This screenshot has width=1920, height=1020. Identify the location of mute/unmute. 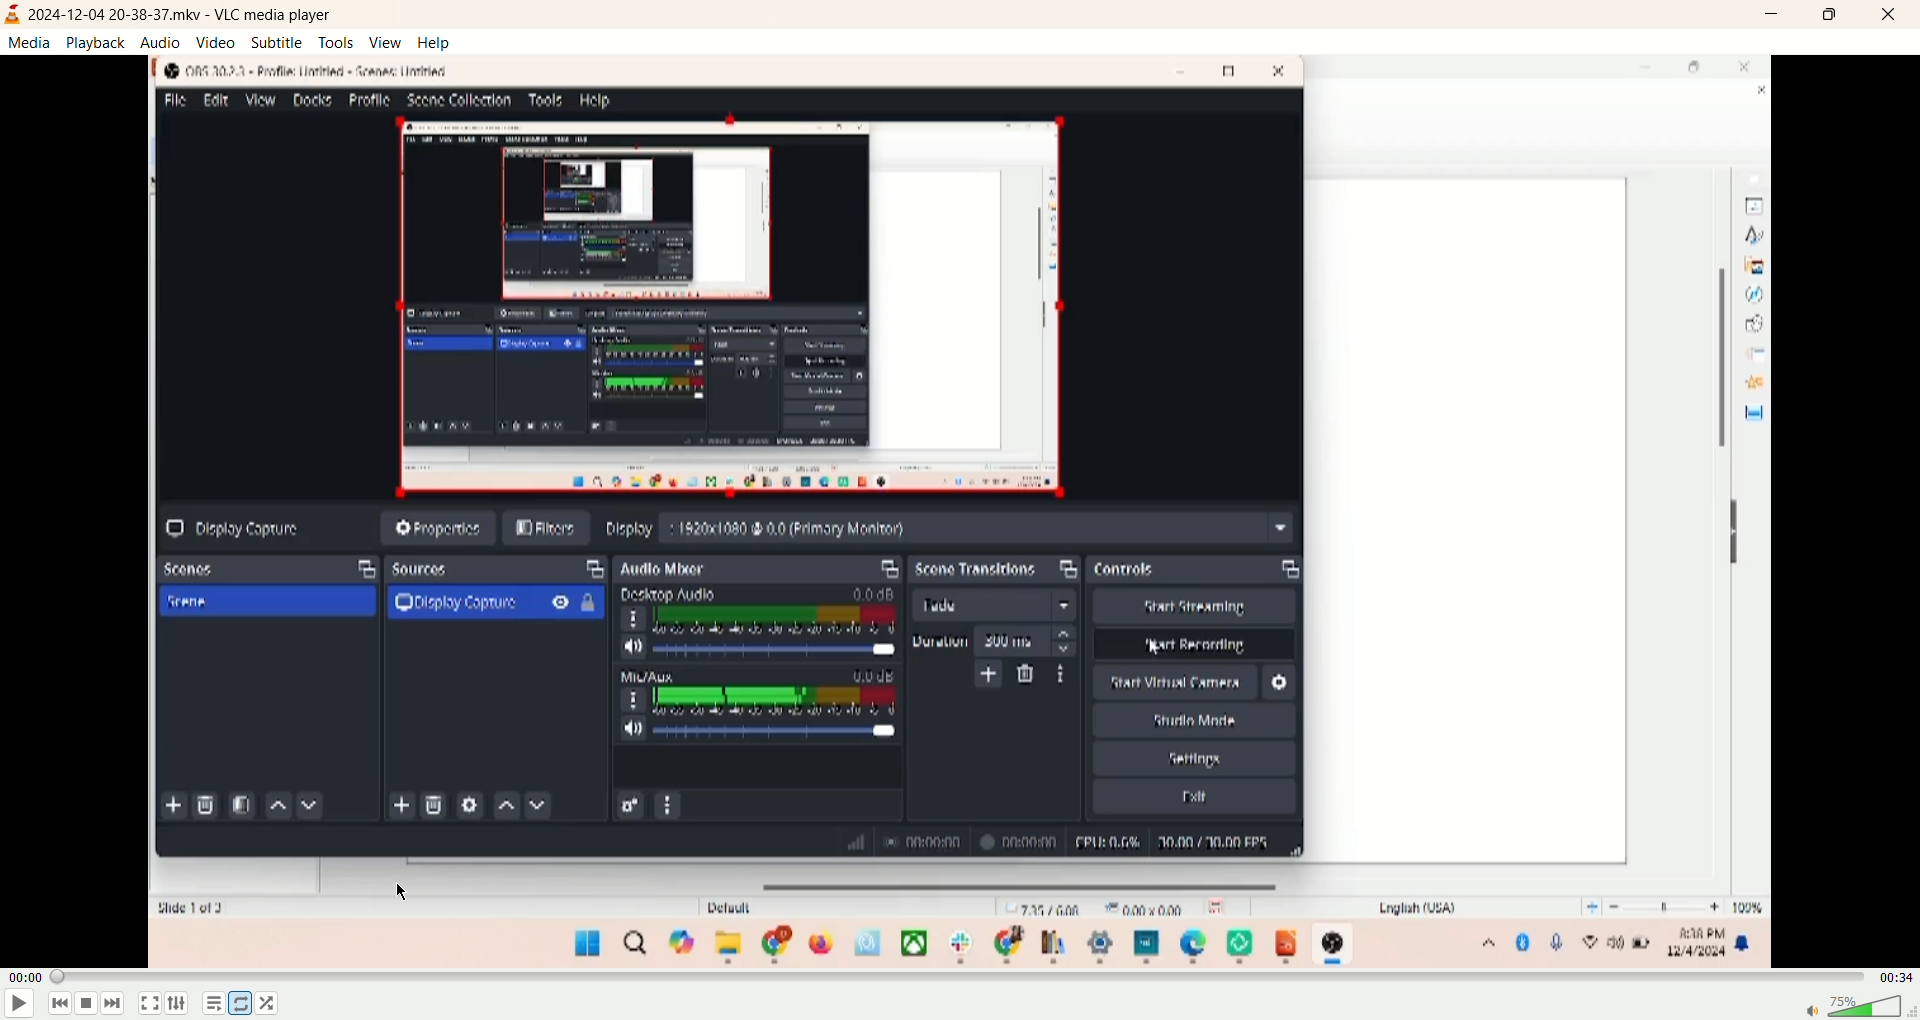
(1812, 1008).